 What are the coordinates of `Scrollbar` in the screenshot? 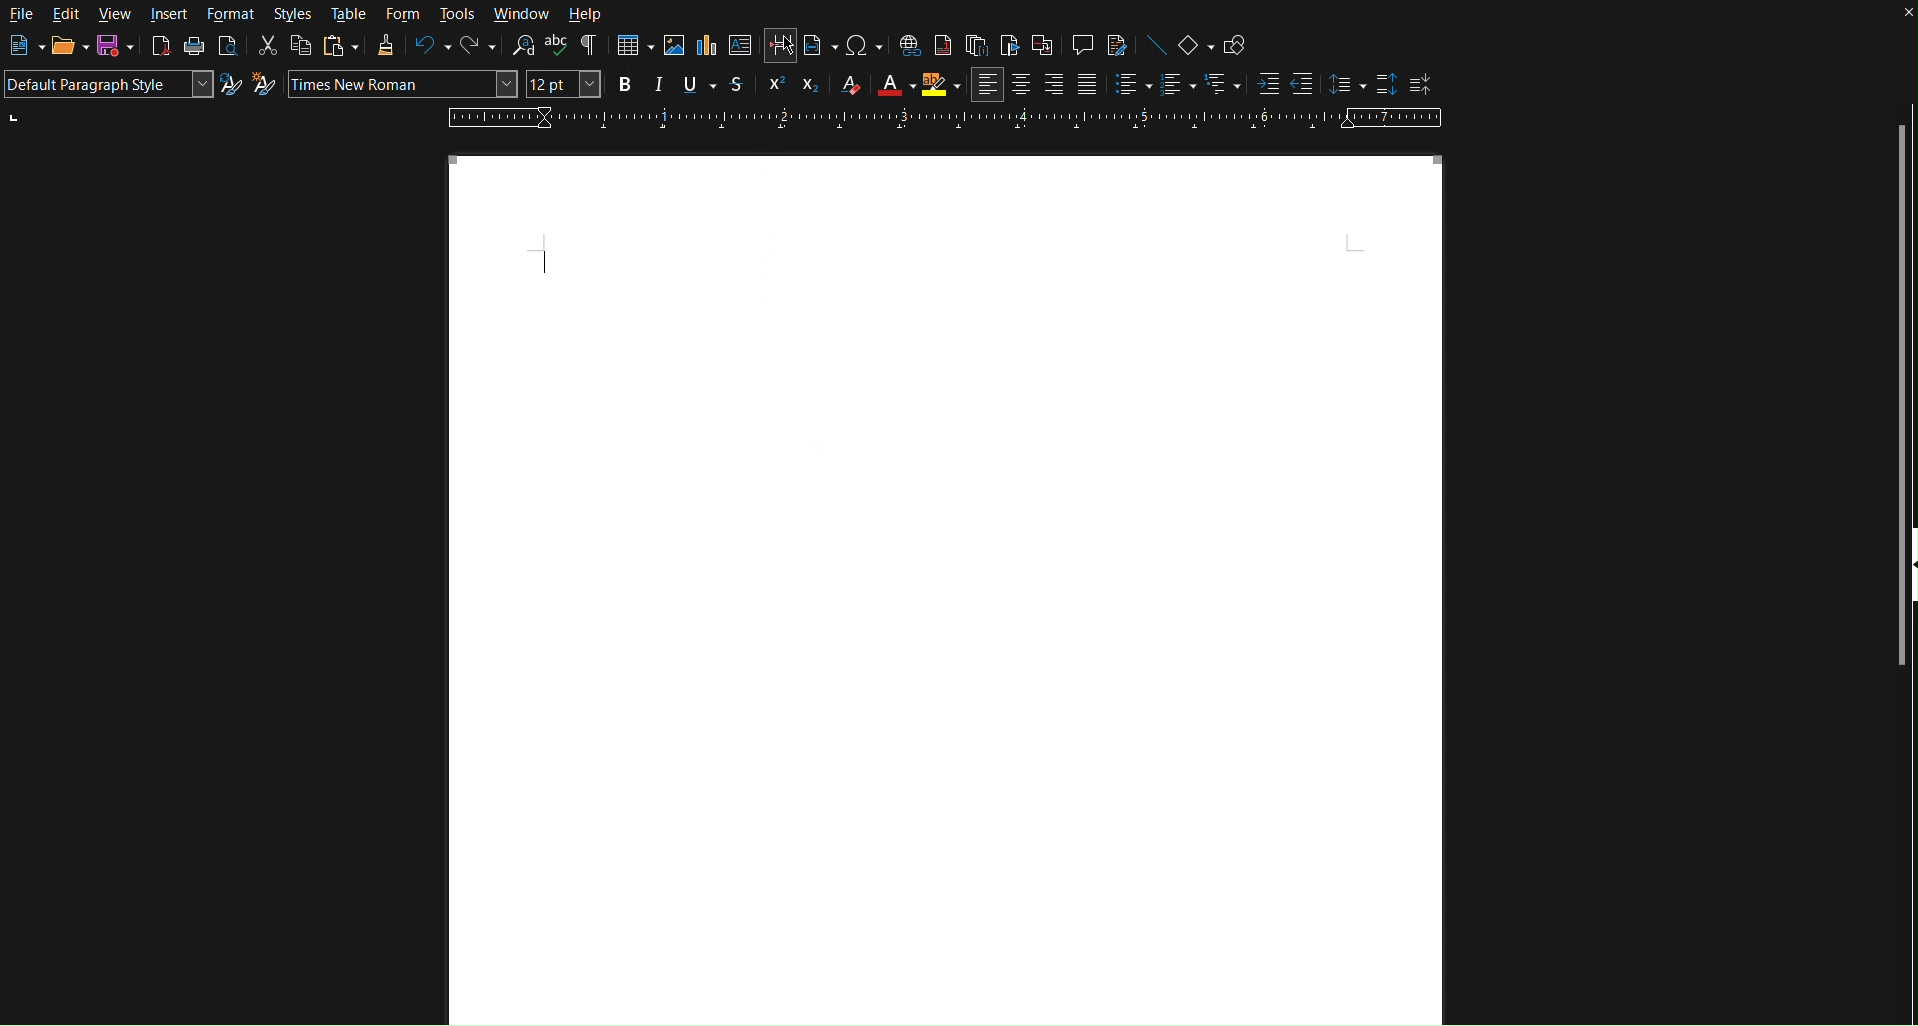 It's located at (1904, 318).